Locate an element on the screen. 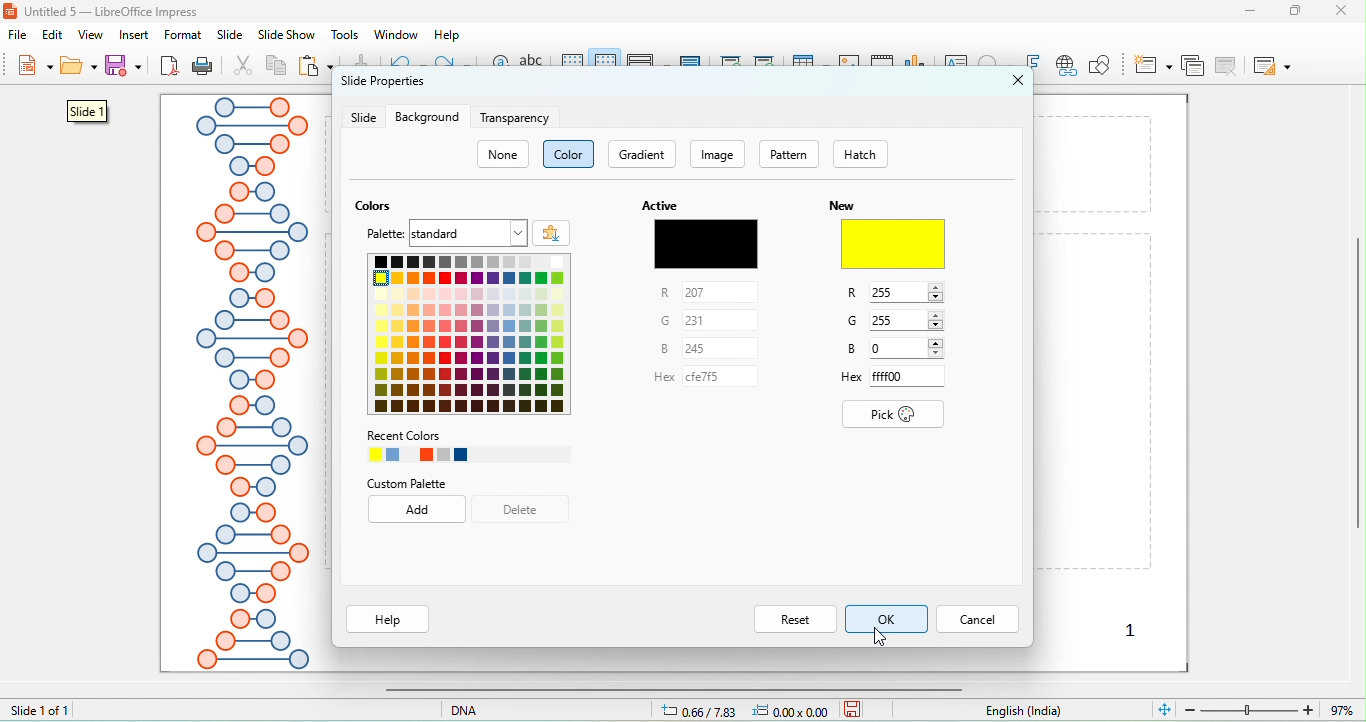 This screenshot has width=1366, height=722. duplicate slide is located at coordinates (1192, 65).